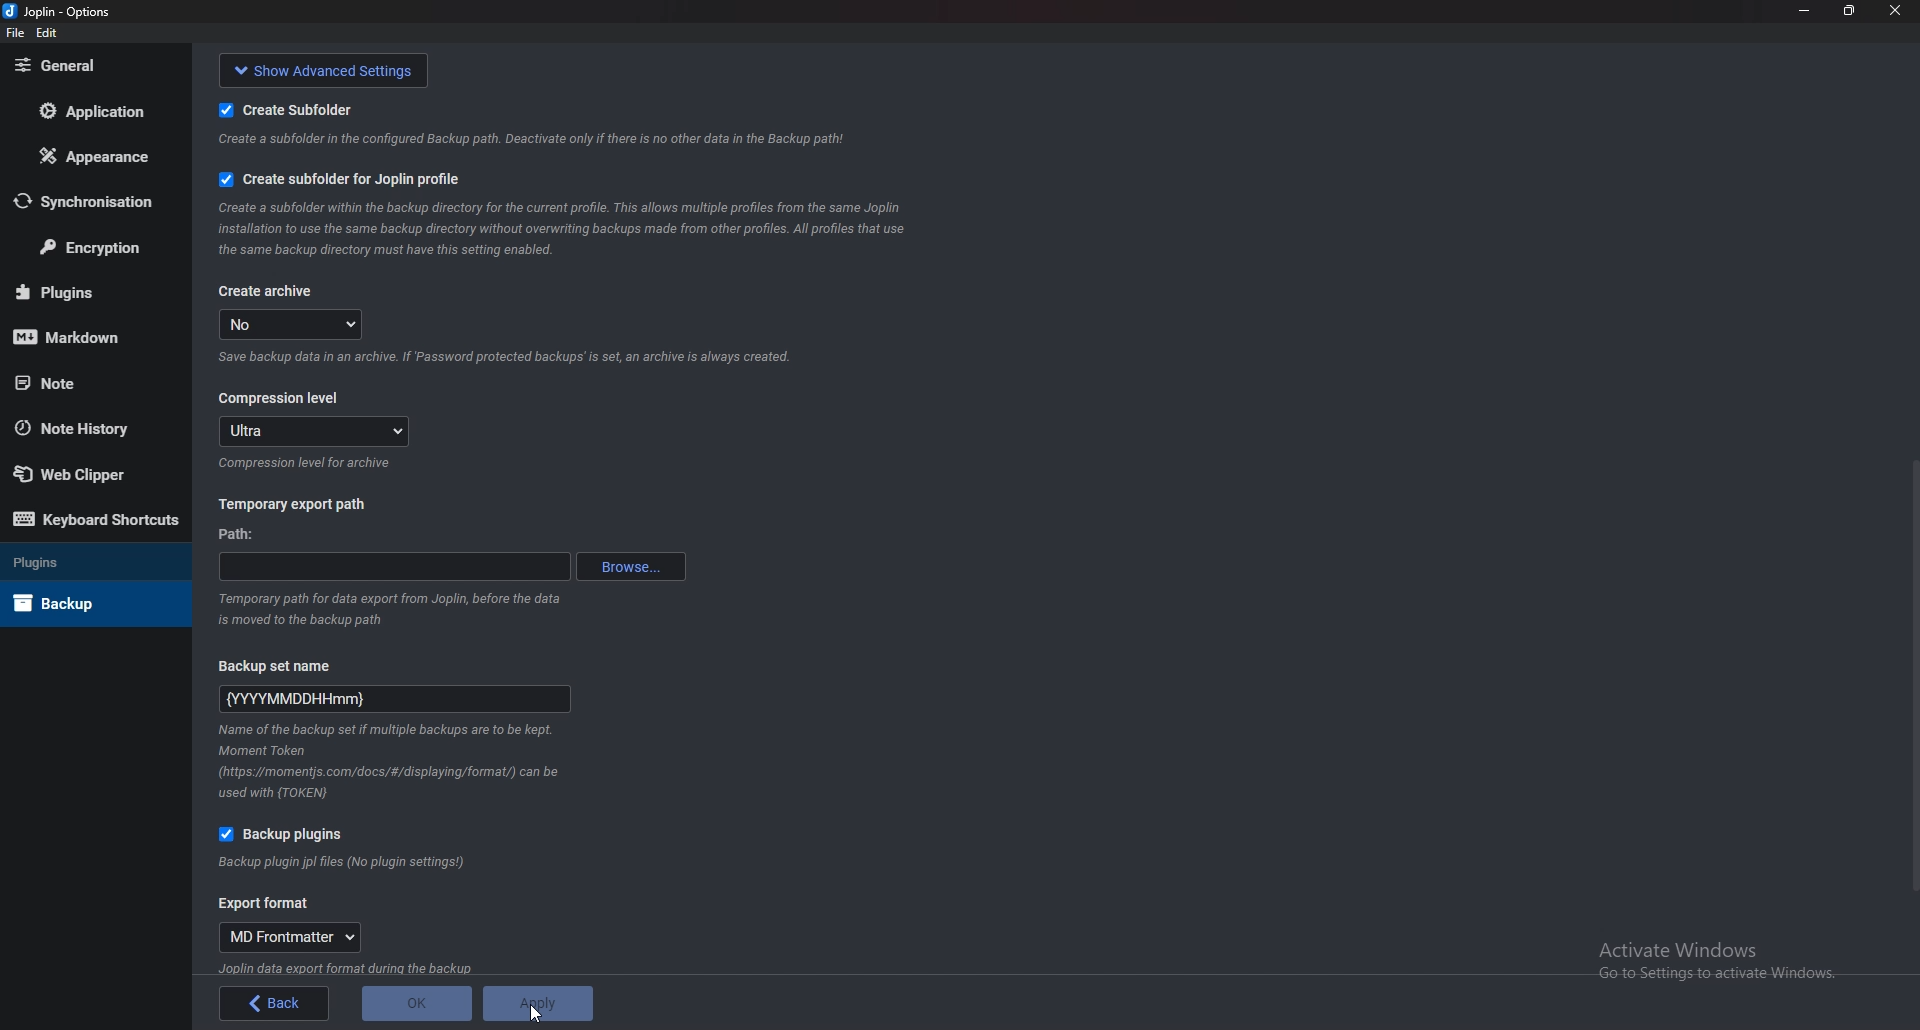 This screenshot has height=1030, width=1920. I want to click on Apply, so click(538, 1003).